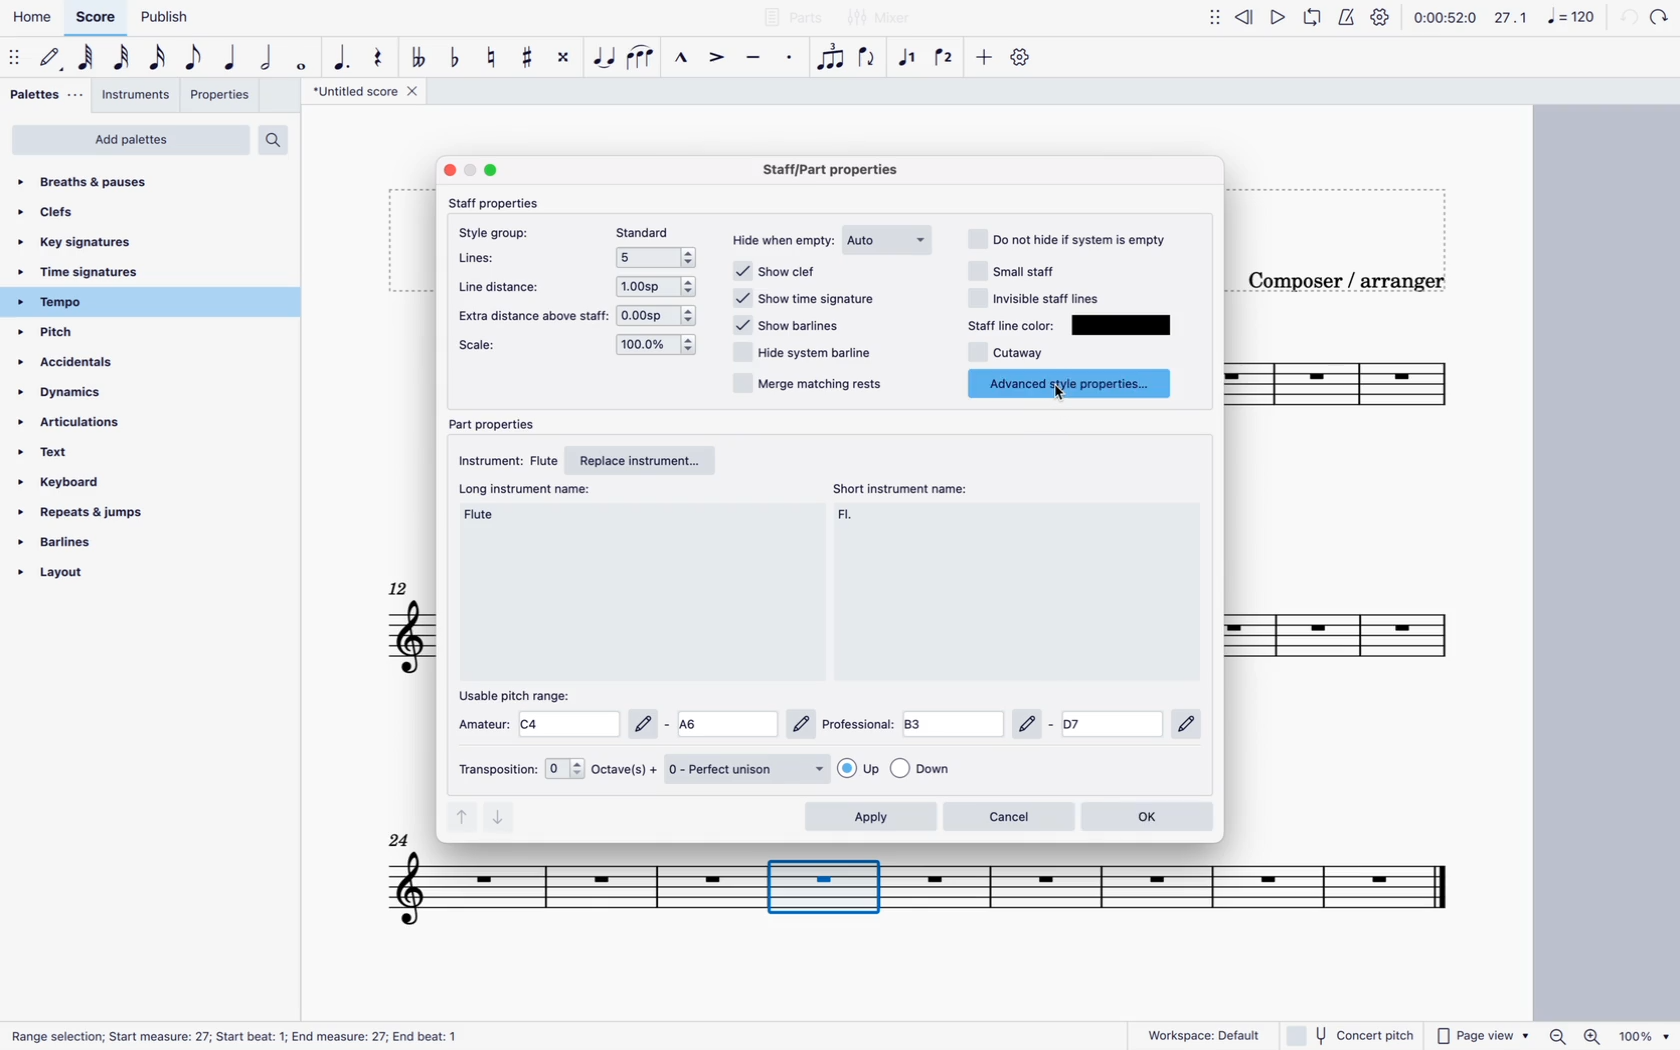 This screenshot has width=1680, height=1050. I want to click on cutaway, so click(1004, 354).